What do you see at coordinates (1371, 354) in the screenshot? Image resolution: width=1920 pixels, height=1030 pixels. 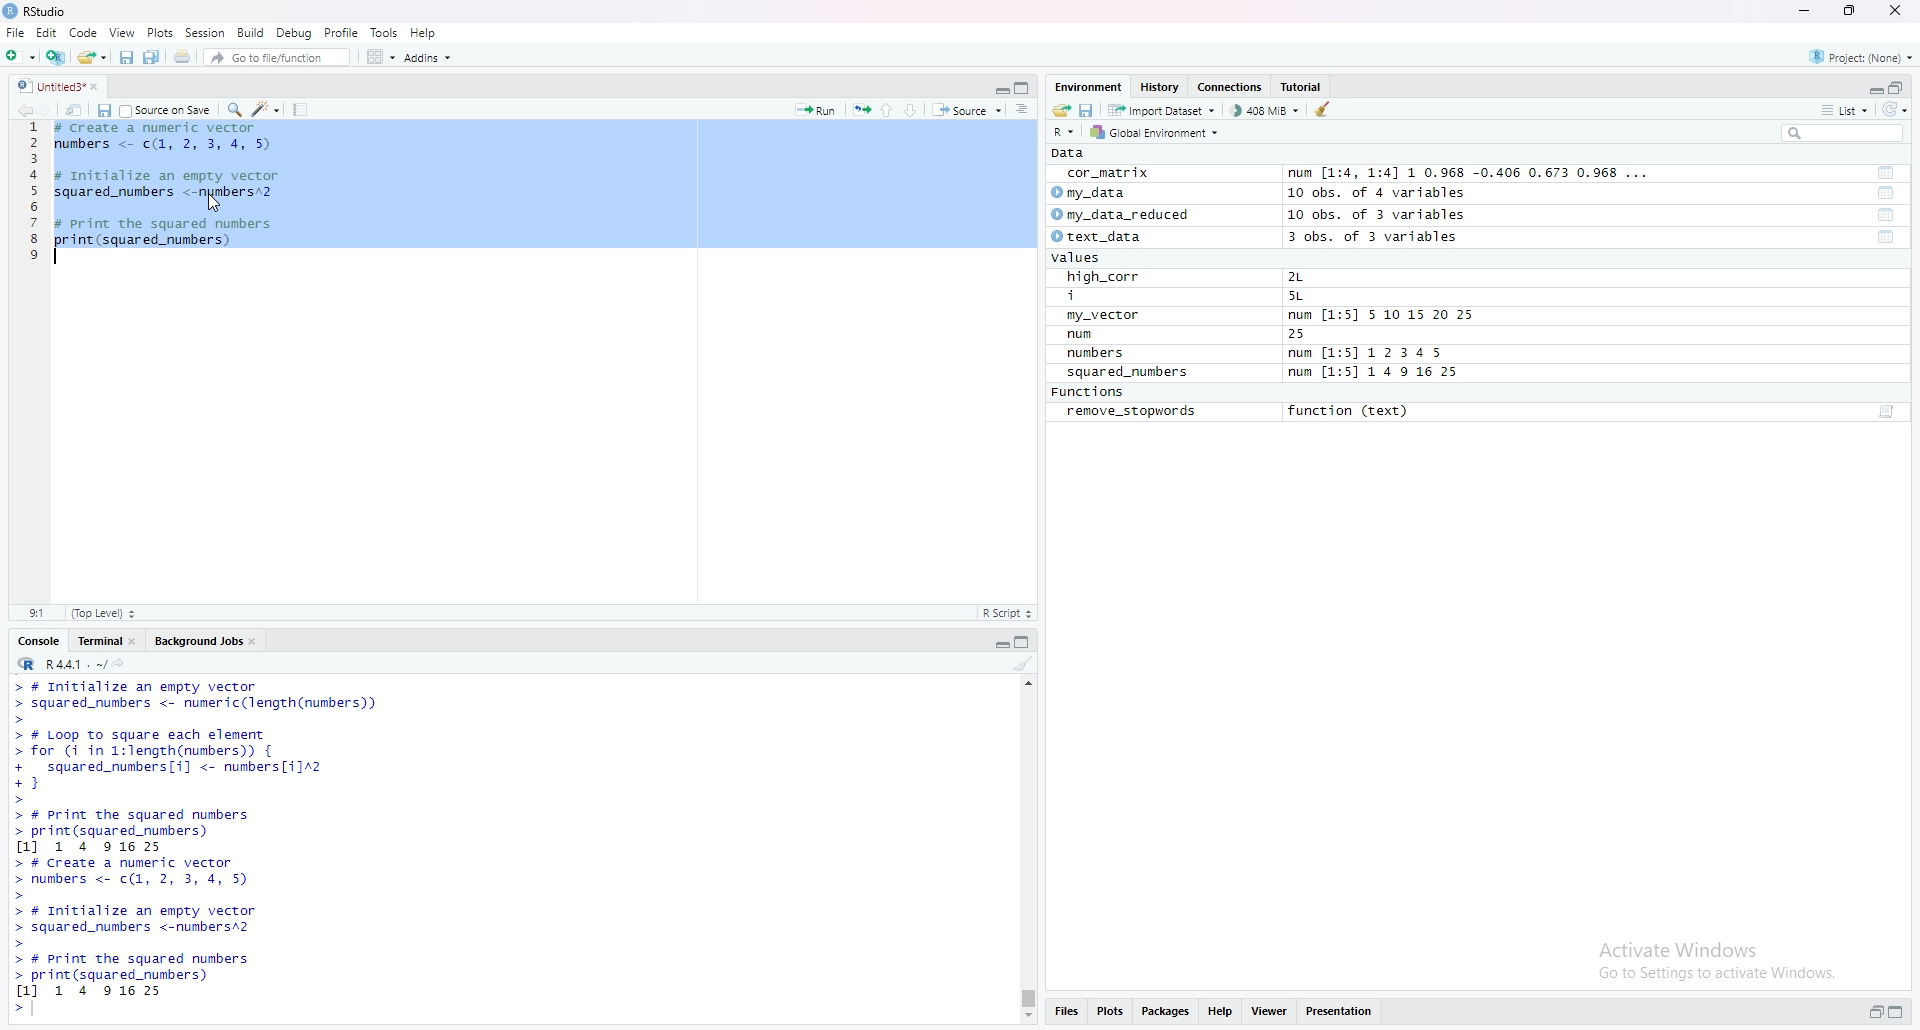 I see `num [1:5] 1 2 345` at bounding box center [1371, 354].